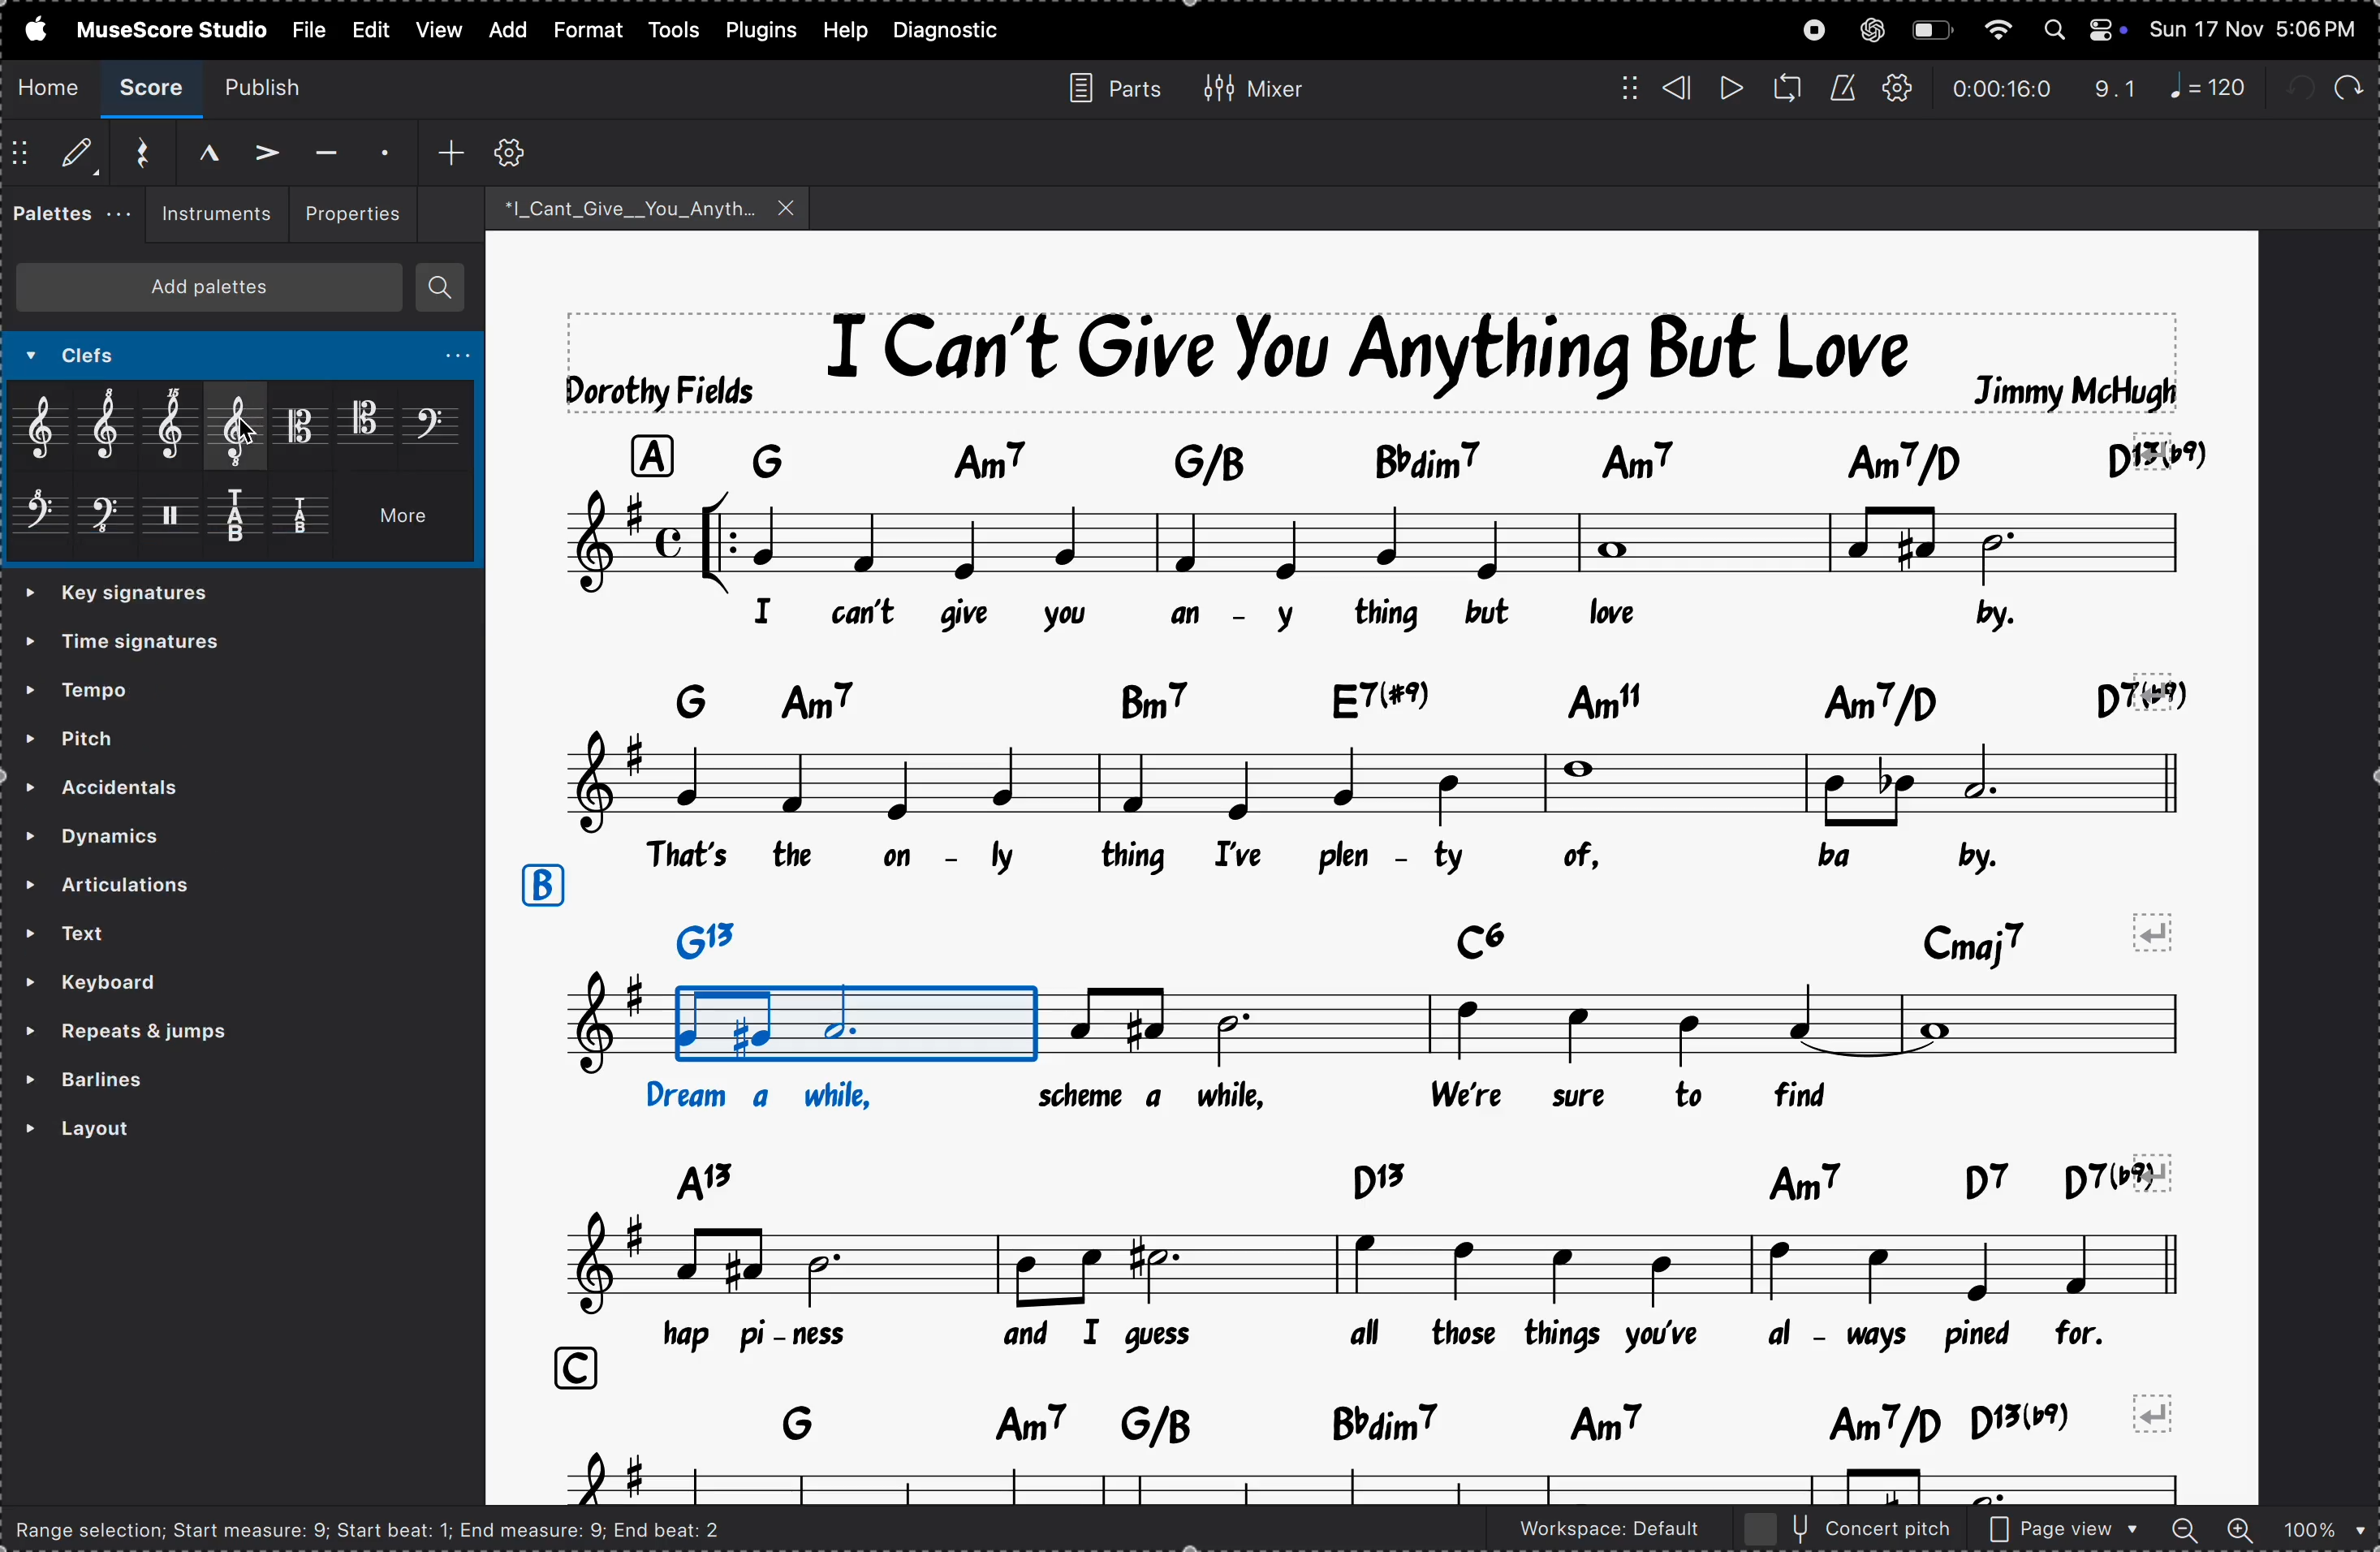 The width and height of the screenshot is (2380, 1552). I want to click on Add palettes, so click(219, 292).